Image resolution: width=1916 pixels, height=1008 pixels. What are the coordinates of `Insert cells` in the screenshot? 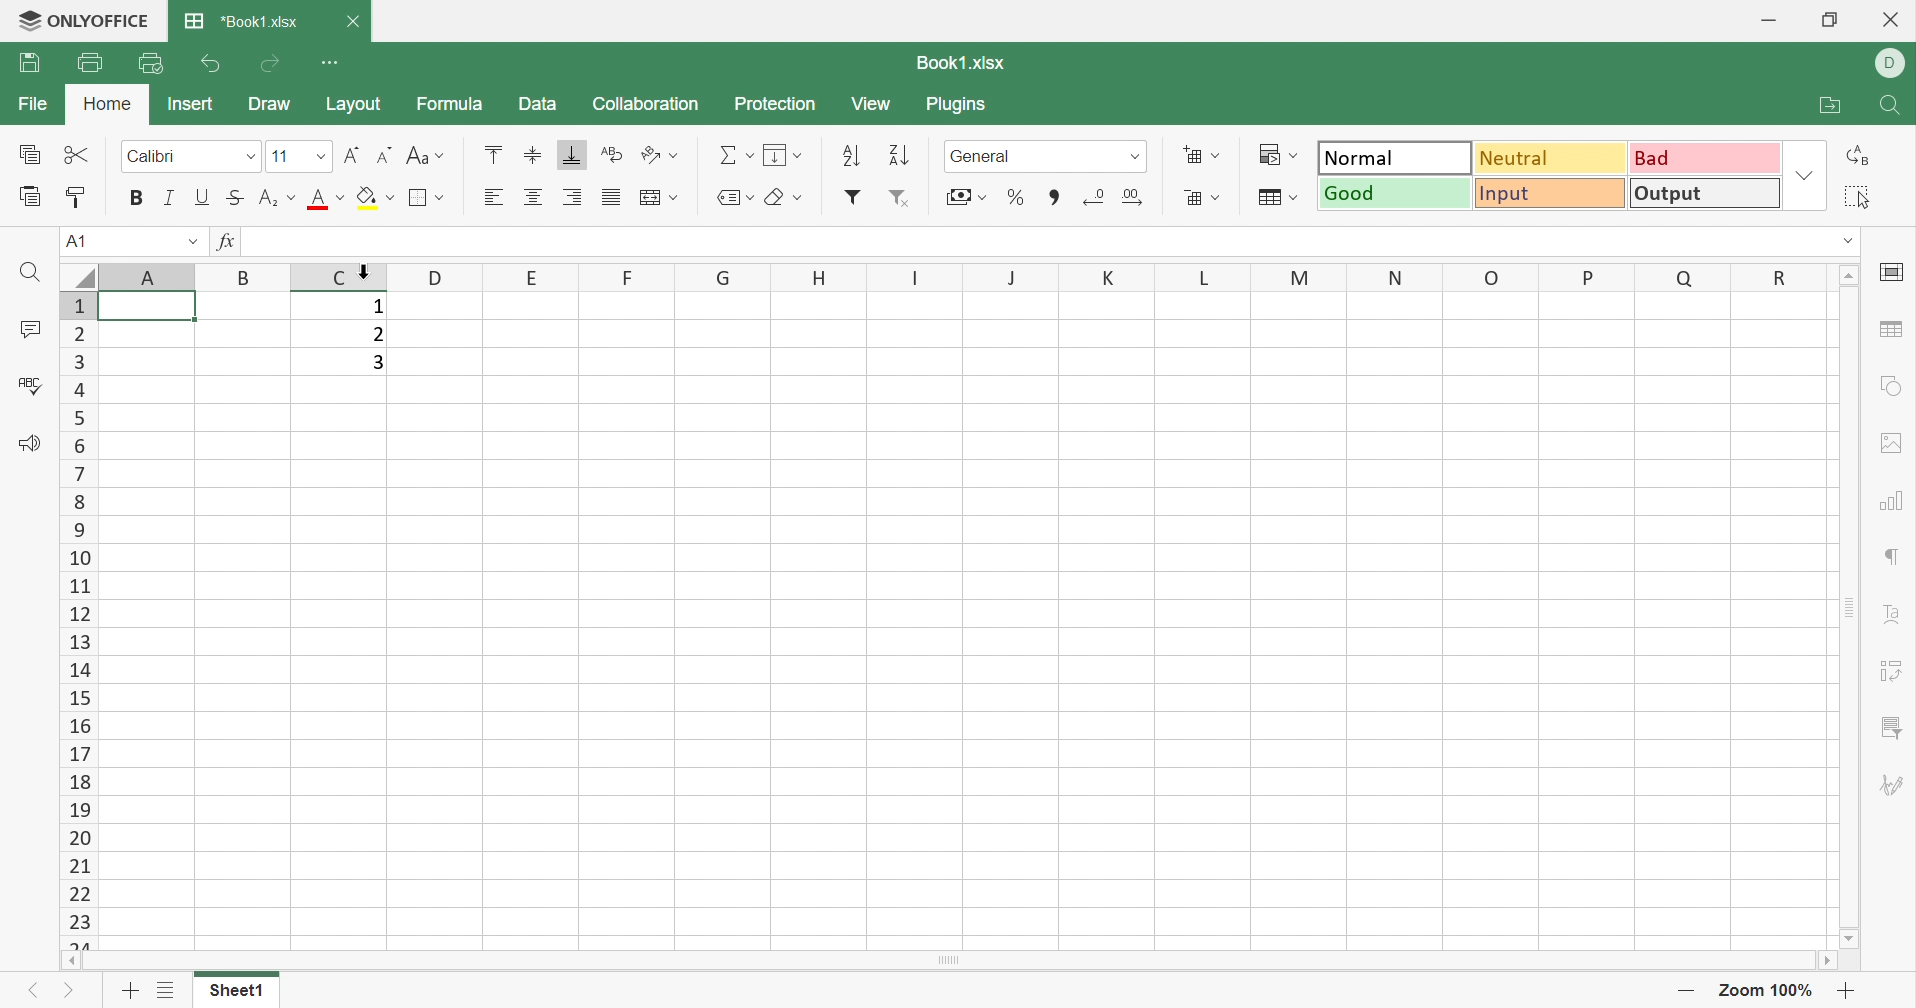 It's located at (1188, 153).